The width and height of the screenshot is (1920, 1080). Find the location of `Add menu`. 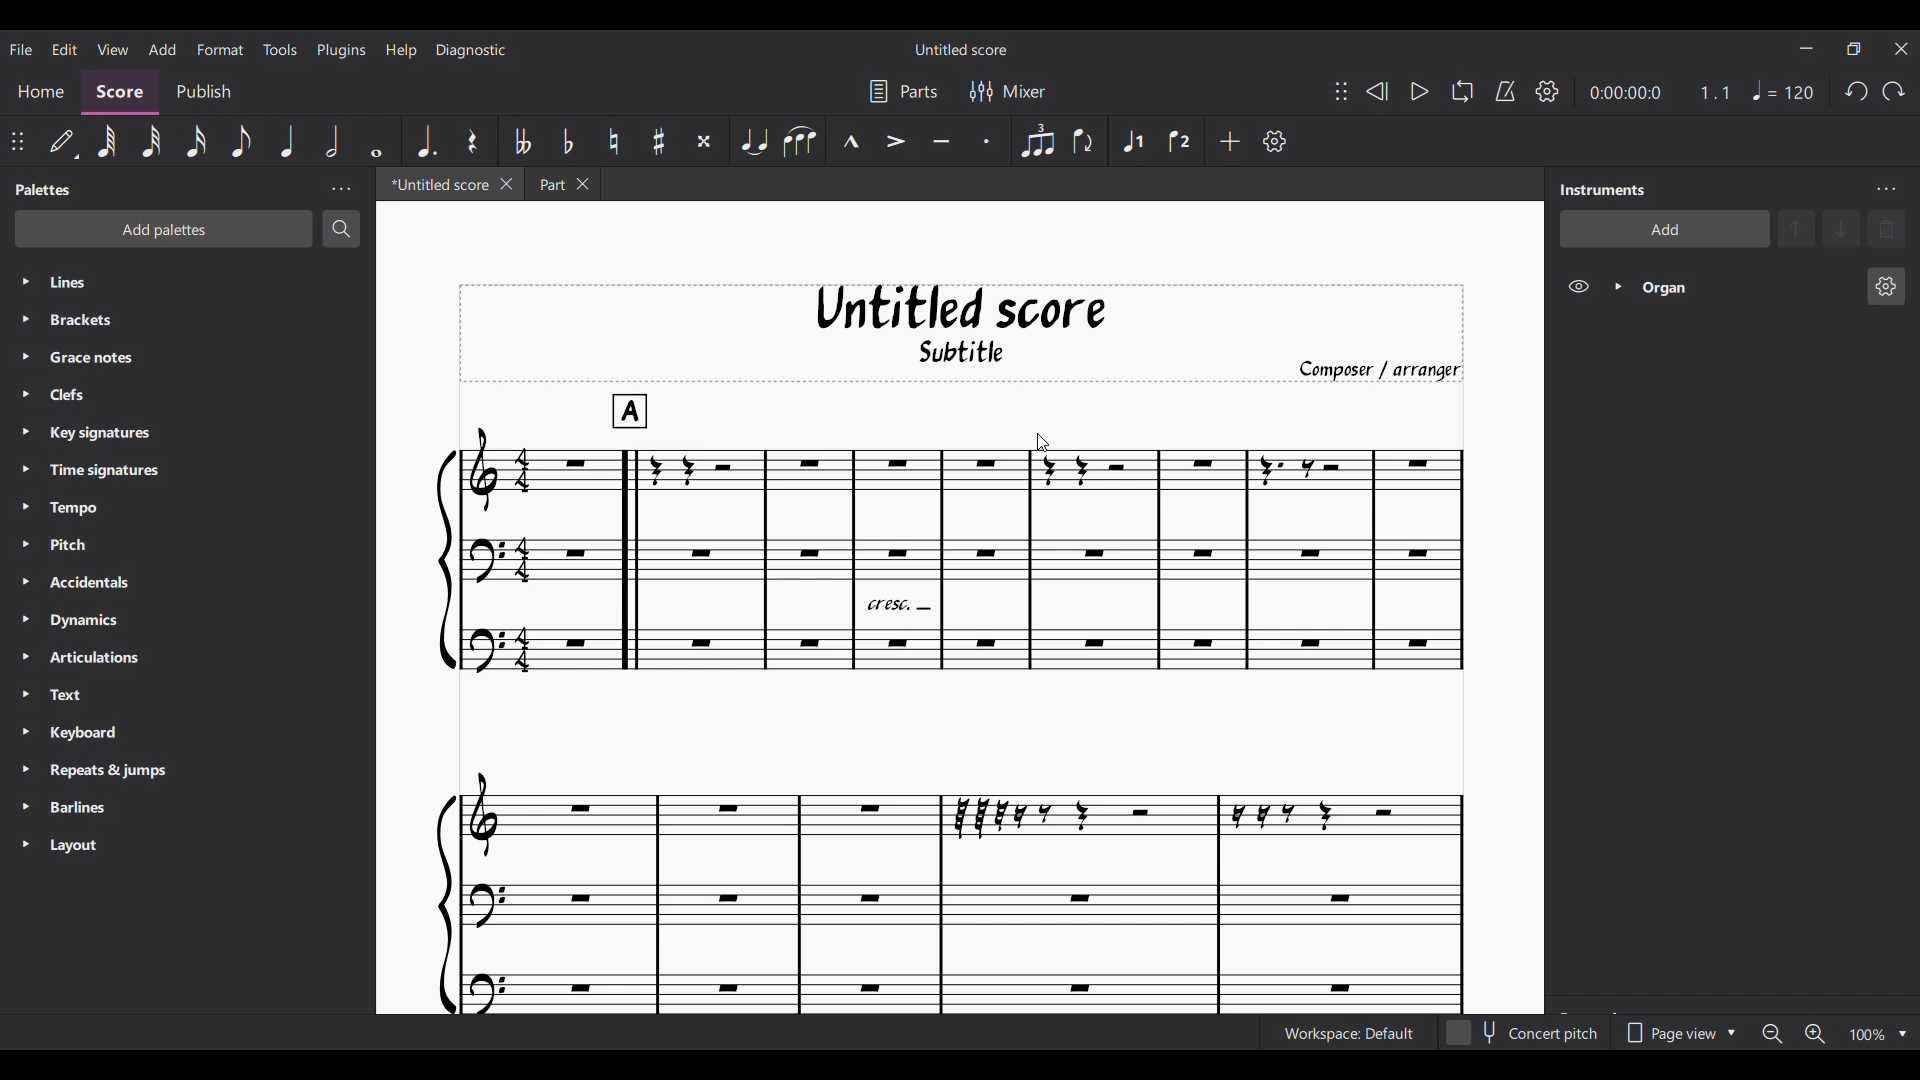

Add menu is located at coordinates (162, 48).